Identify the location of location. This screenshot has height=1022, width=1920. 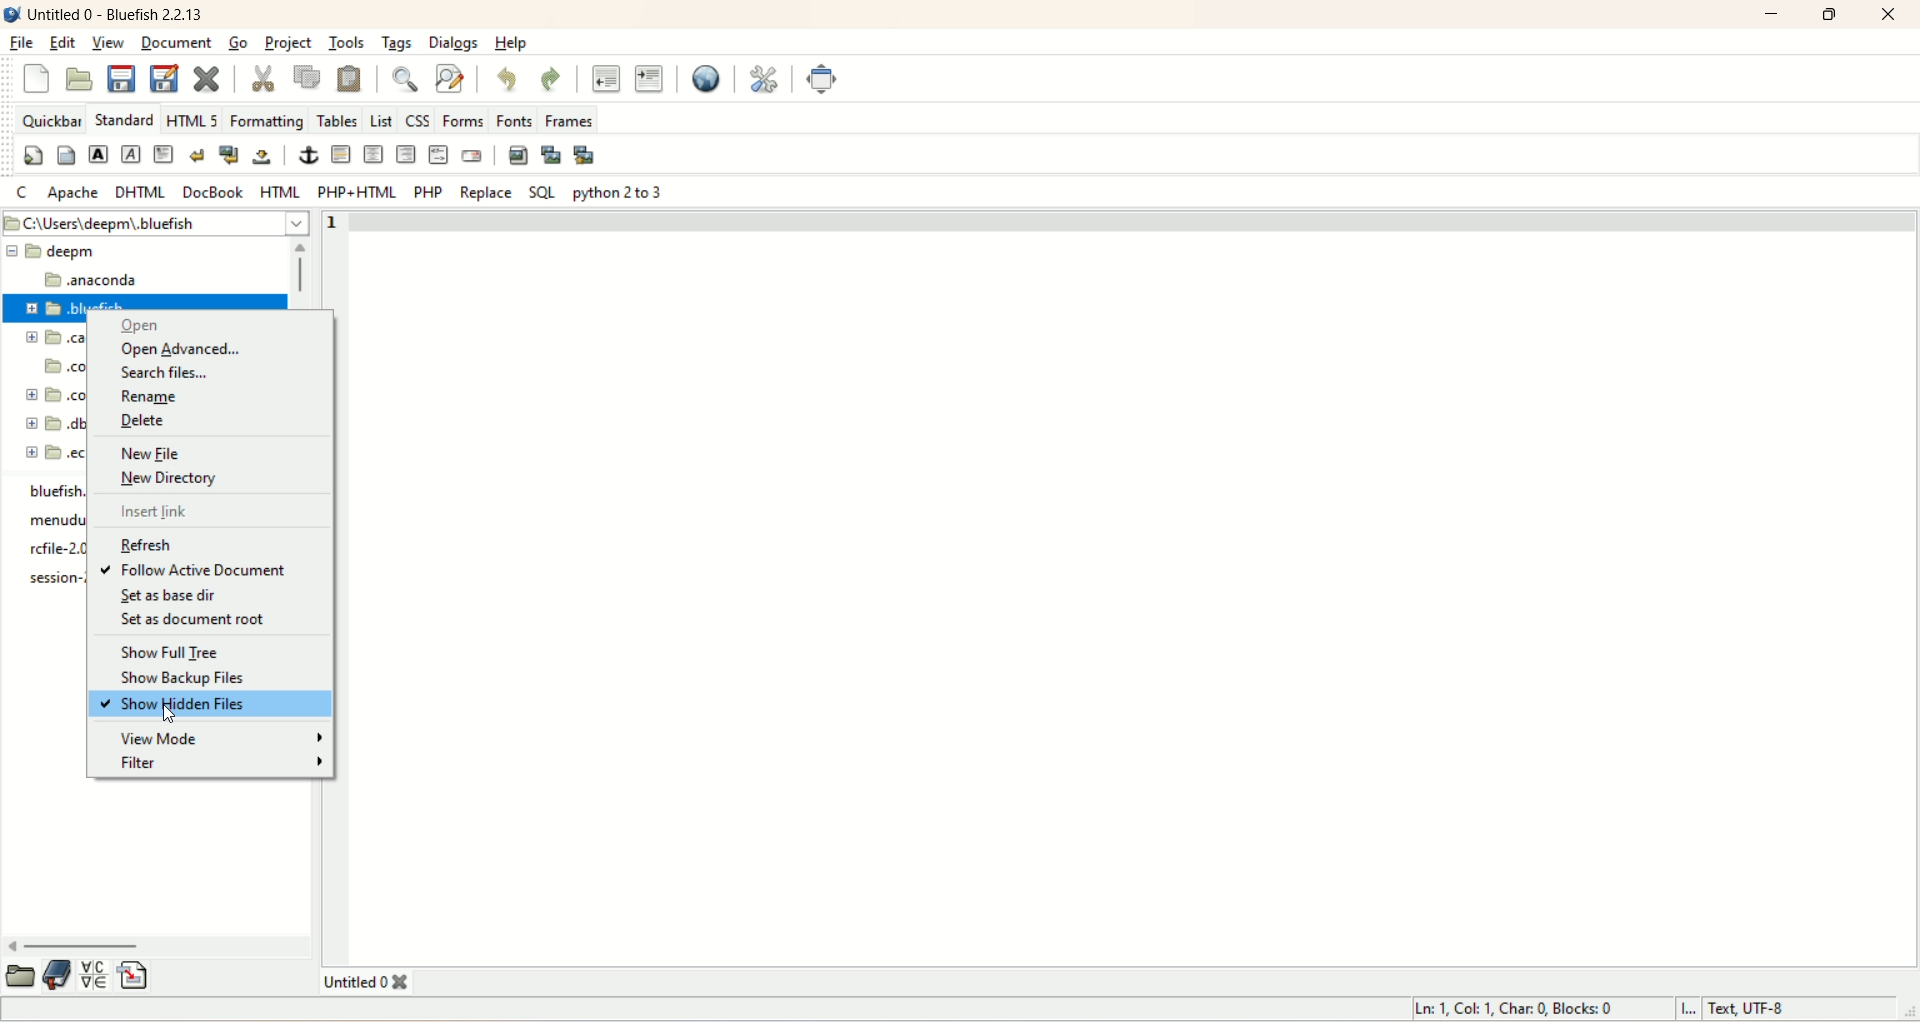
(160, 224).